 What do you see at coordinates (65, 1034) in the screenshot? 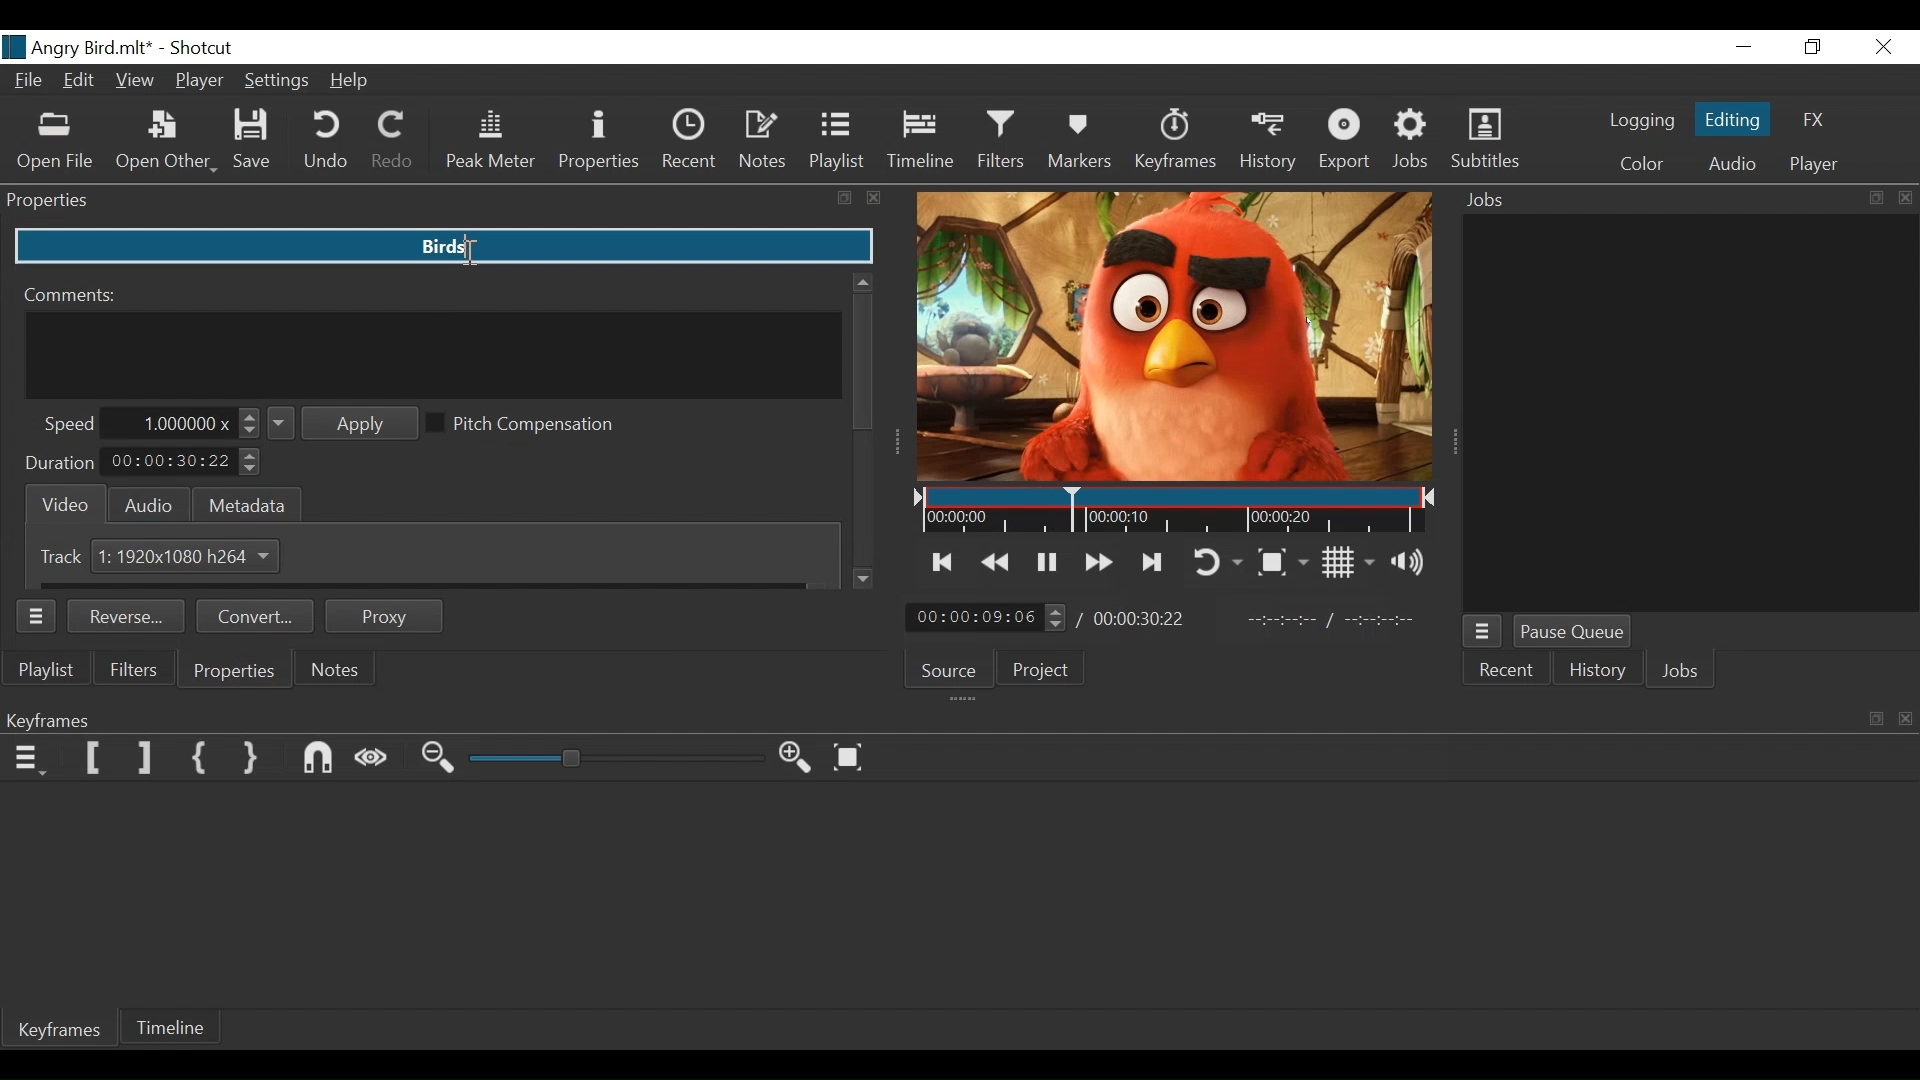
I see `Keyframe` at bounding box center [65, 1034].